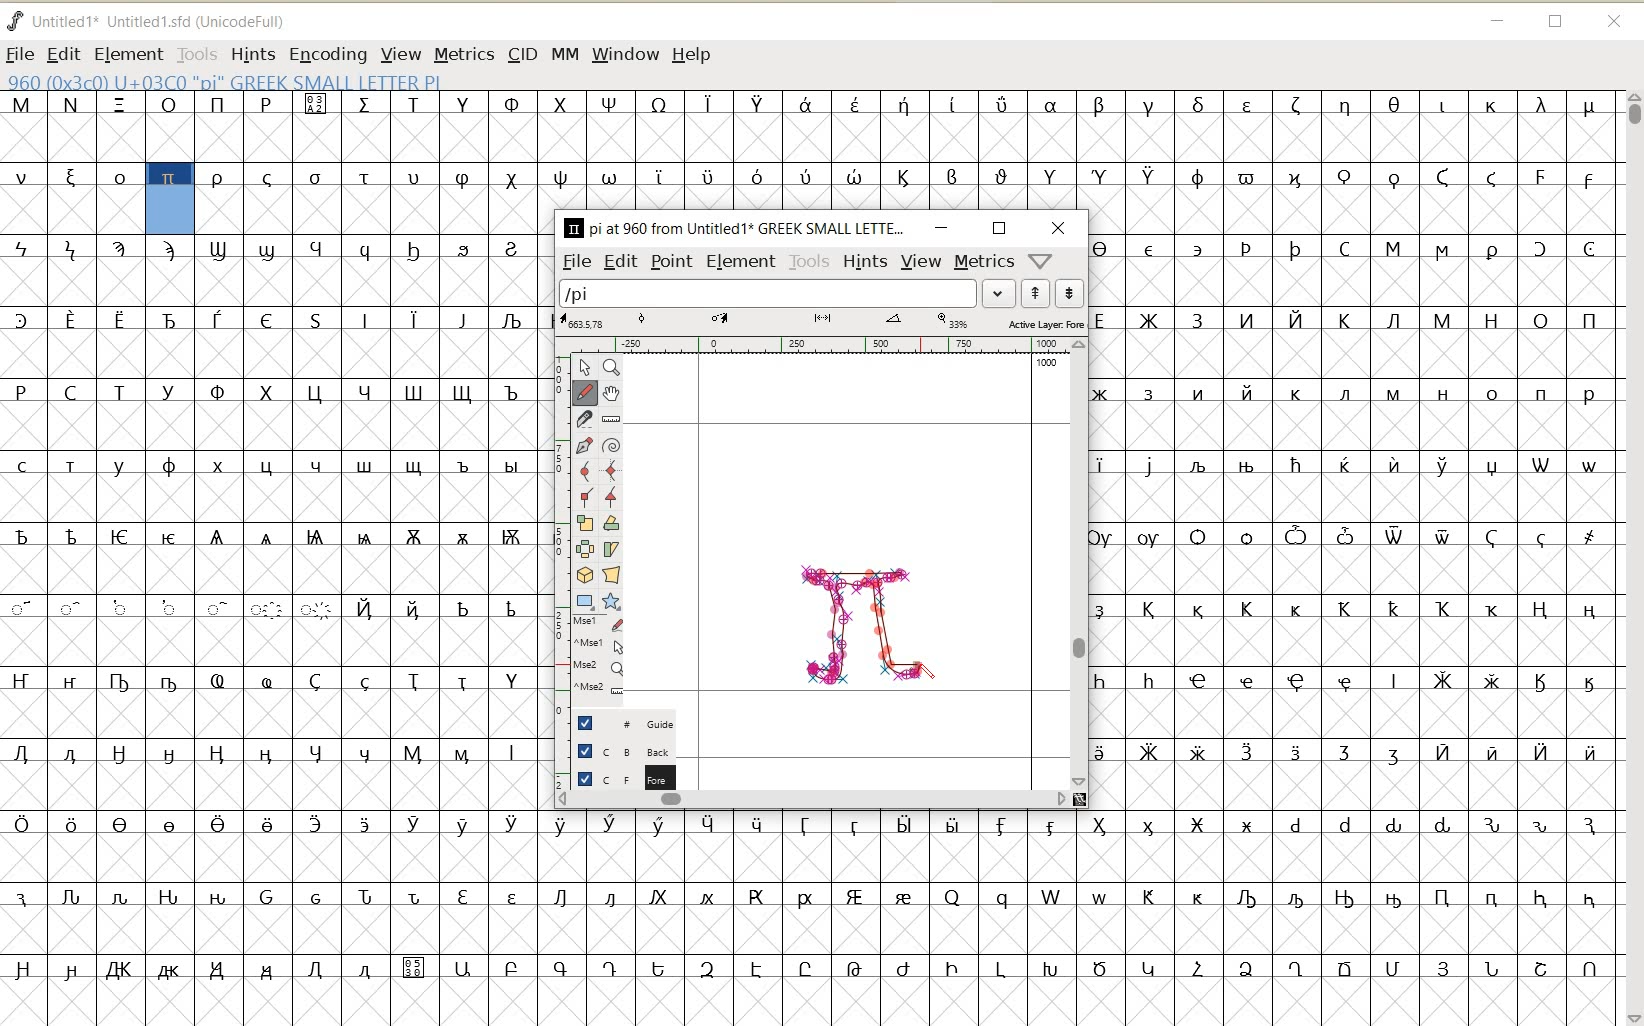 This screenshot has height=1026, width=1644. What do you see at coordinates (1080, 564) in the screenshot?
I see `SCROLLBAR` at bounding box center [1080, 564].